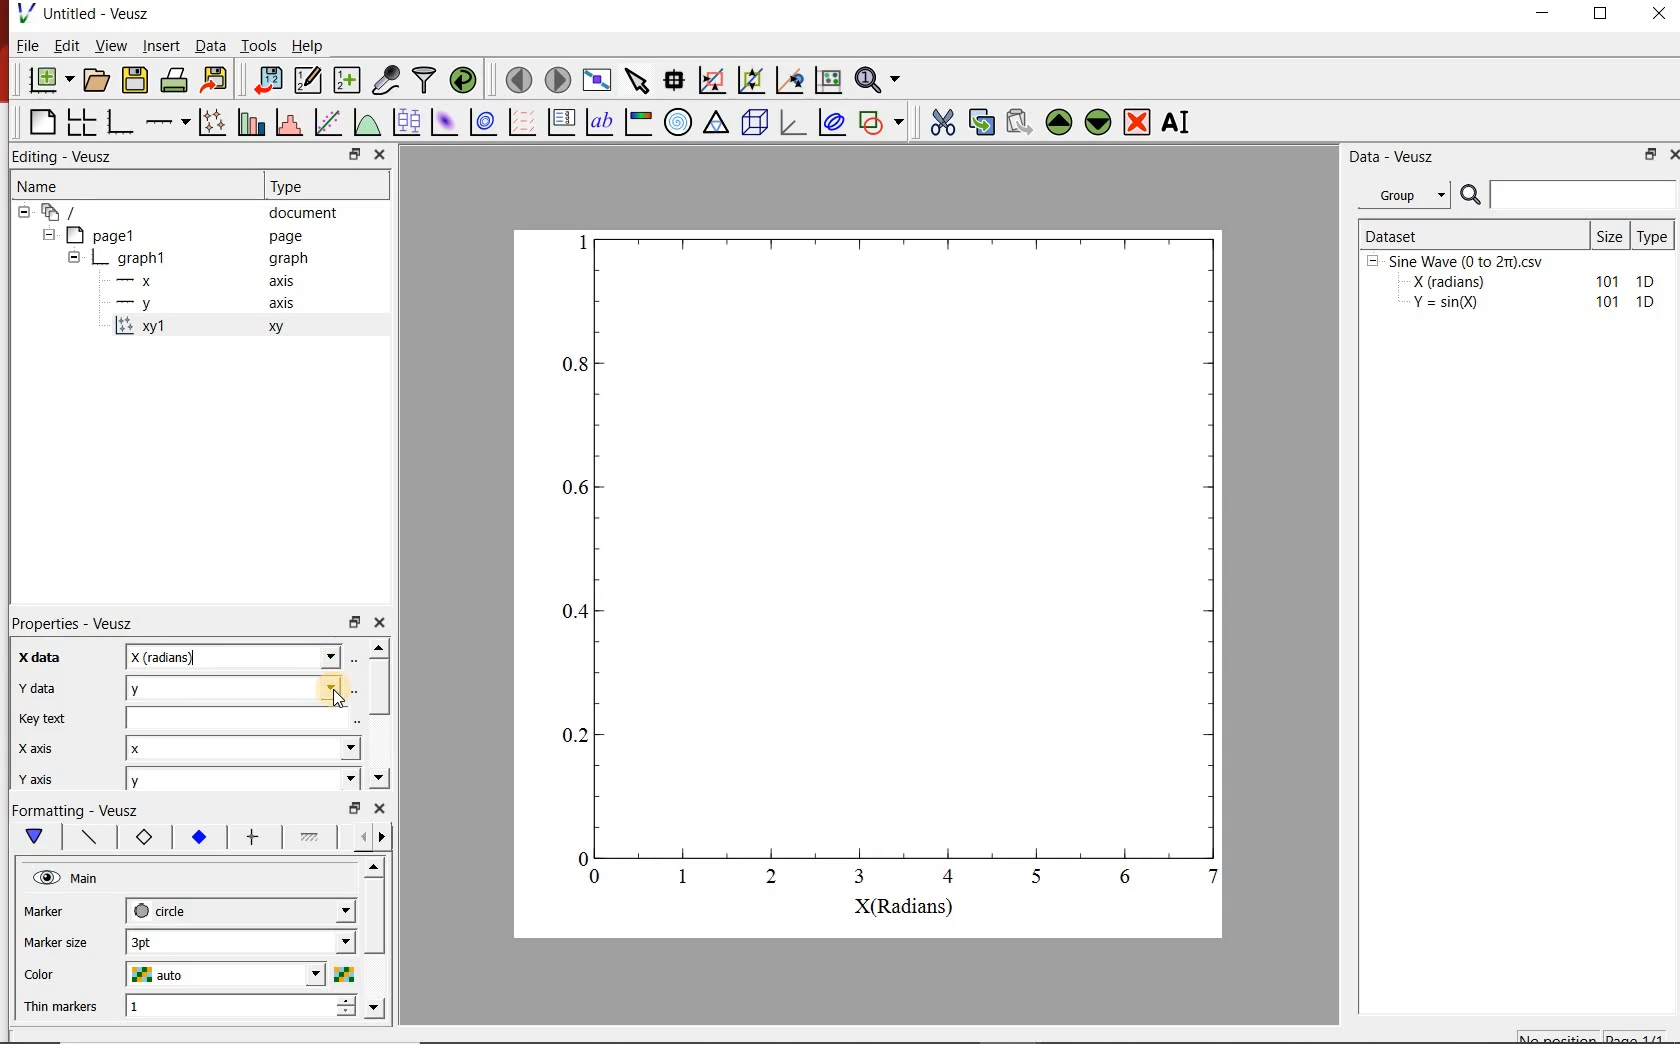  I want to click on Editing - Veusz, so click(66, 157).